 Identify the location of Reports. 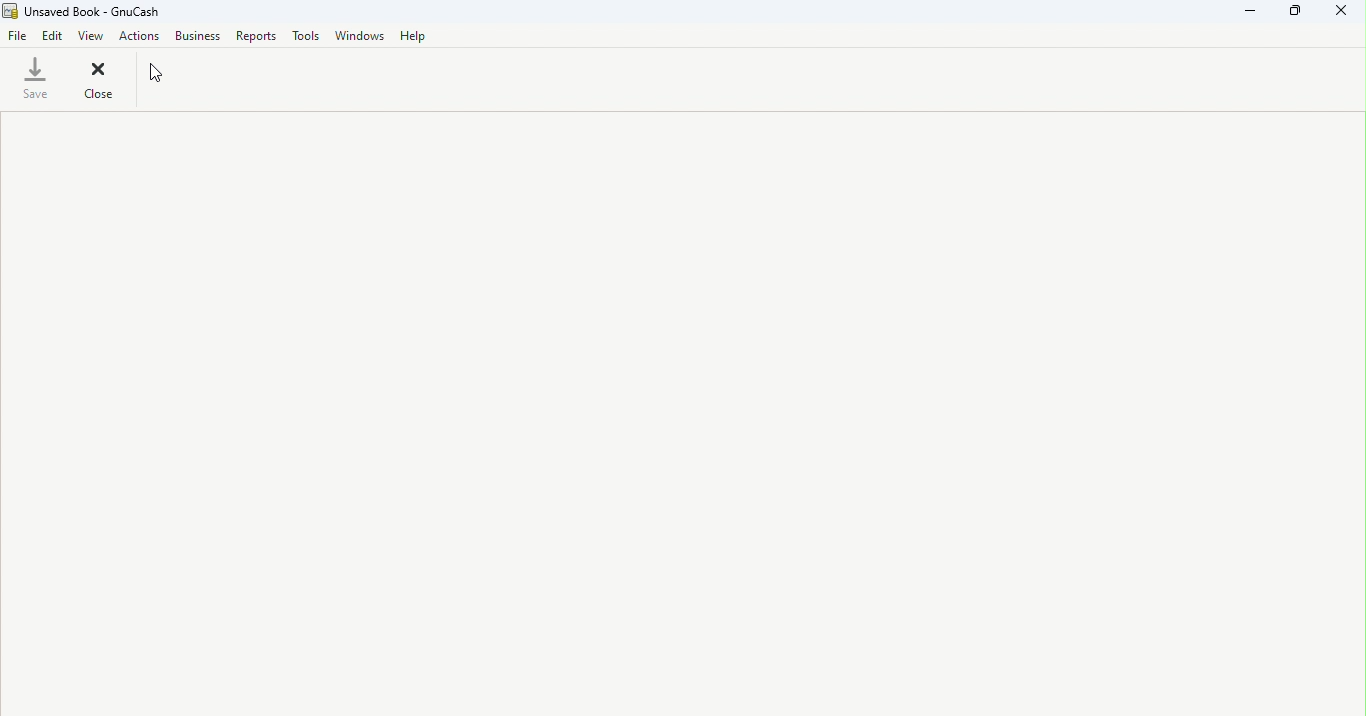
(256, 37).